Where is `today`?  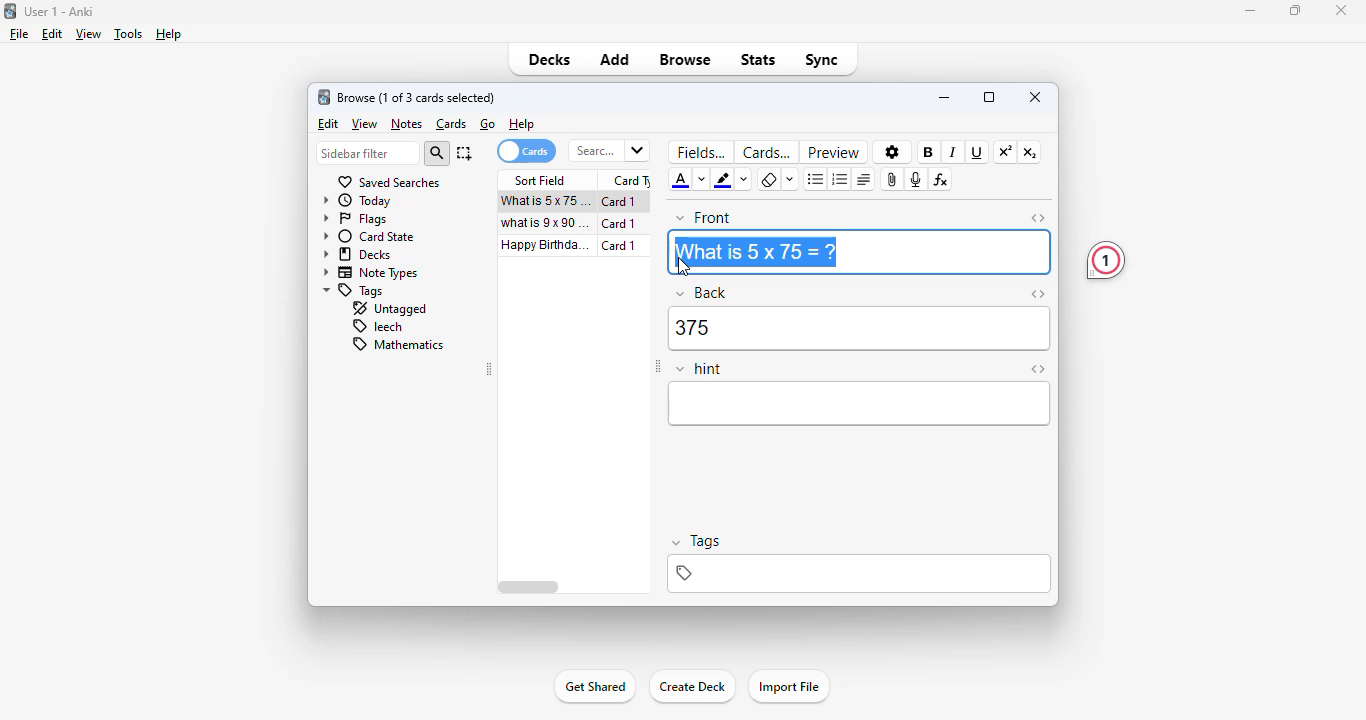
today is located at coordinates (356, 201).